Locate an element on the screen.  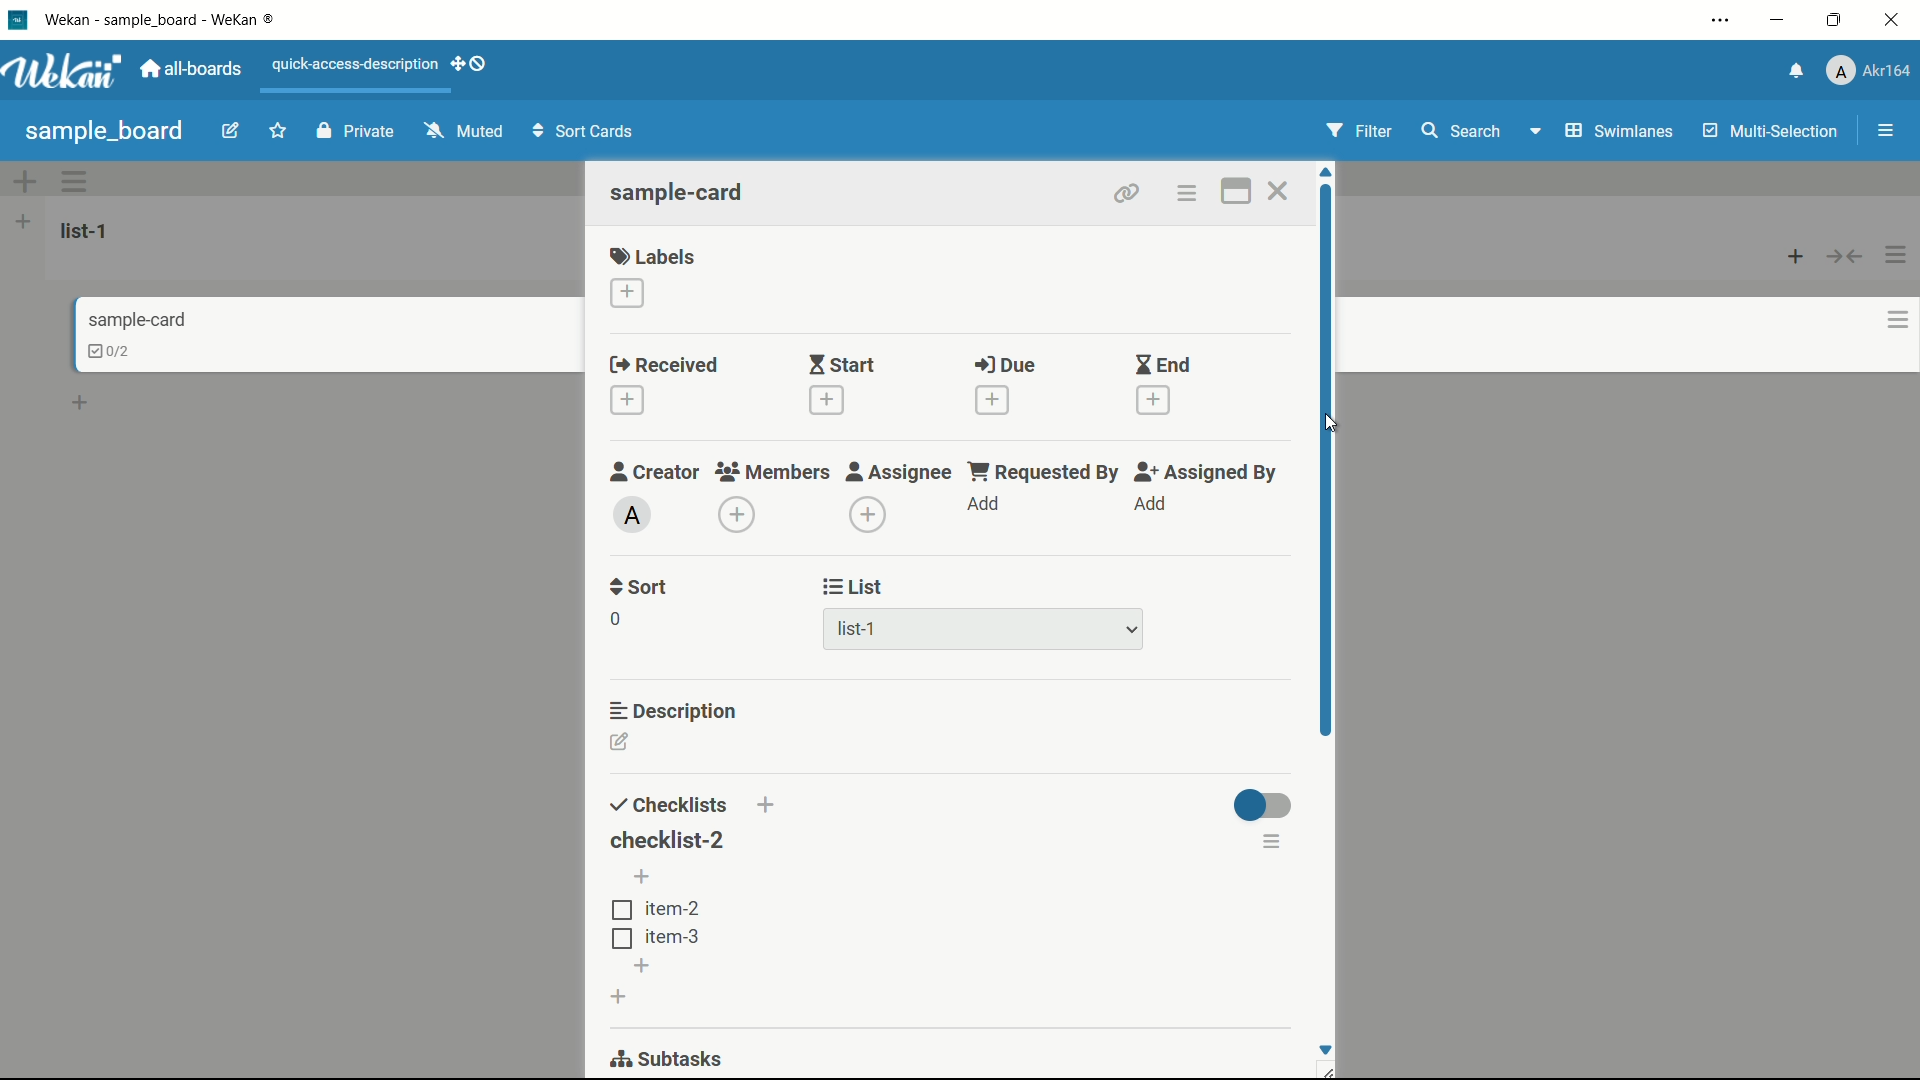
assignee is located at coordinates (899, 471).